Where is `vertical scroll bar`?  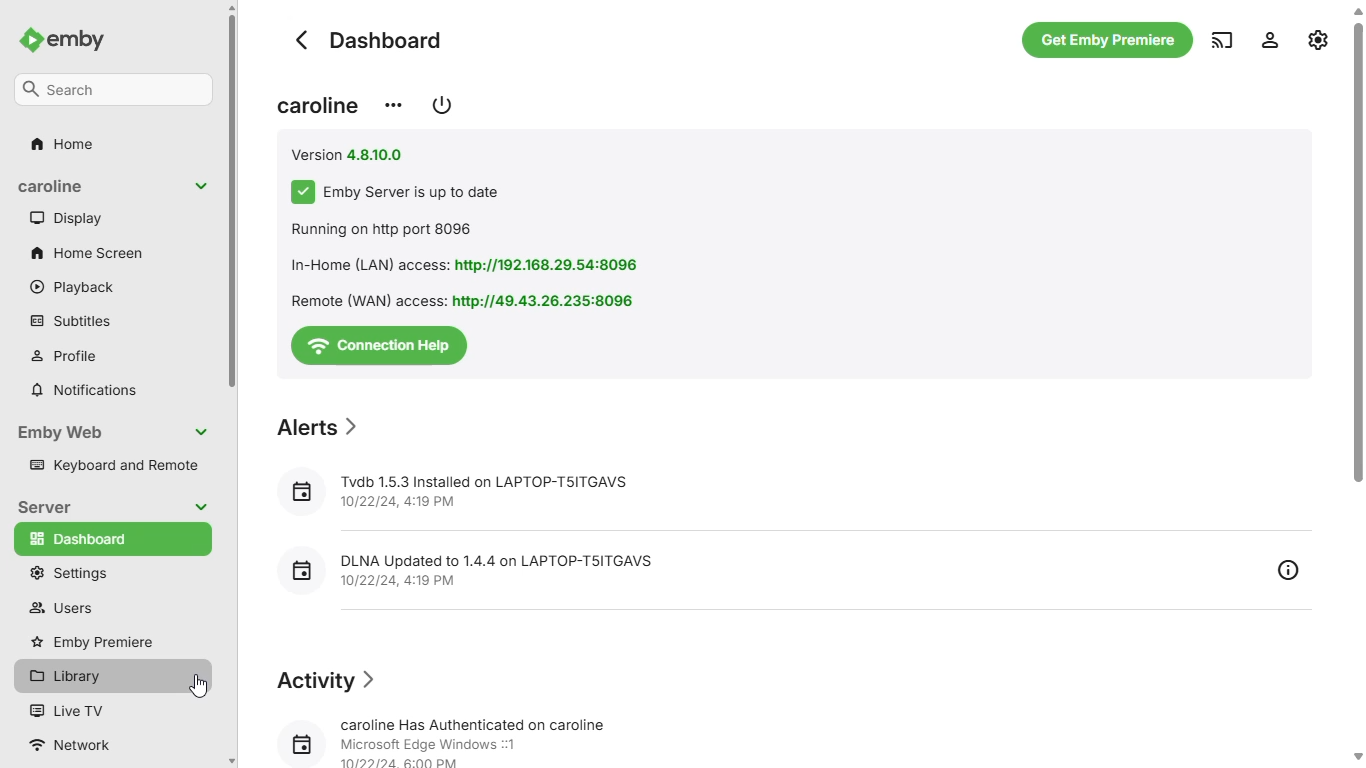
vertical scroll bar is located at coordinates (234, 385).